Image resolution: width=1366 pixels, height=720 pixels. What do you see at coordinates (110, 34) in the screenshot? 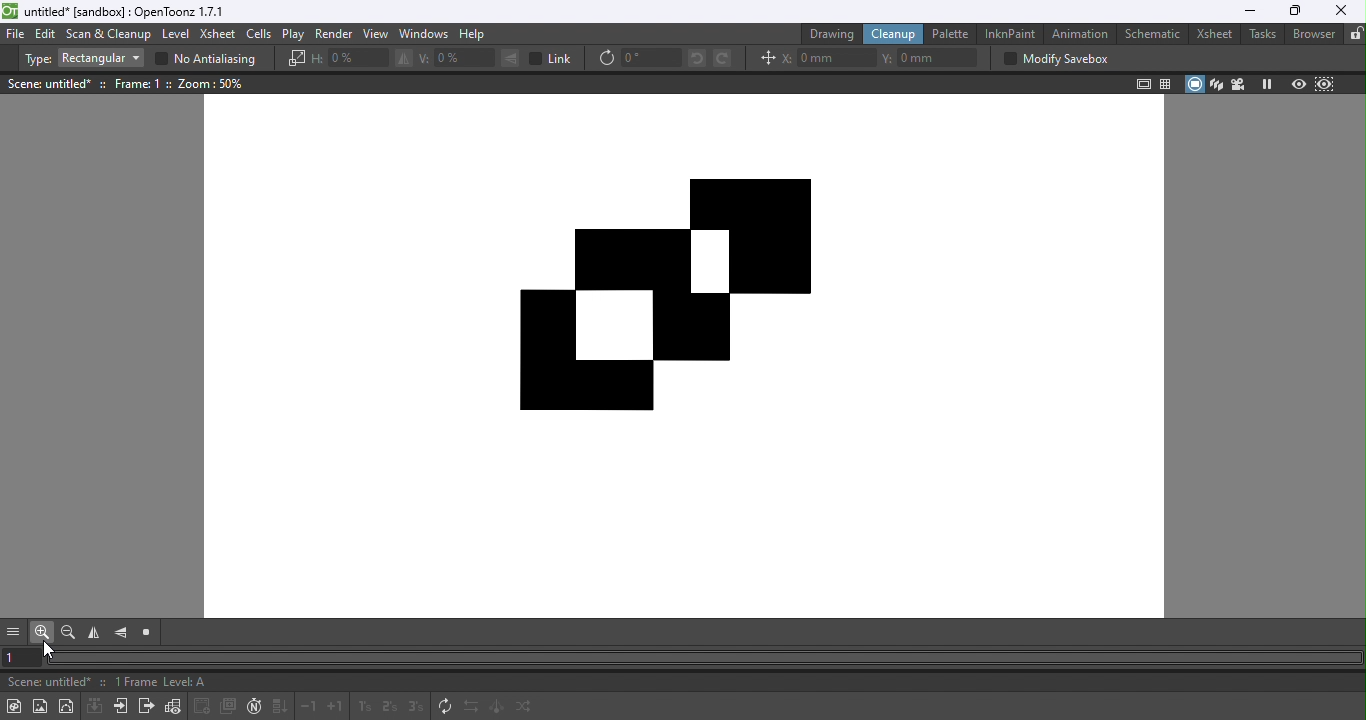
I see `Scan & Cleanup` at bounding box center [110, 34].